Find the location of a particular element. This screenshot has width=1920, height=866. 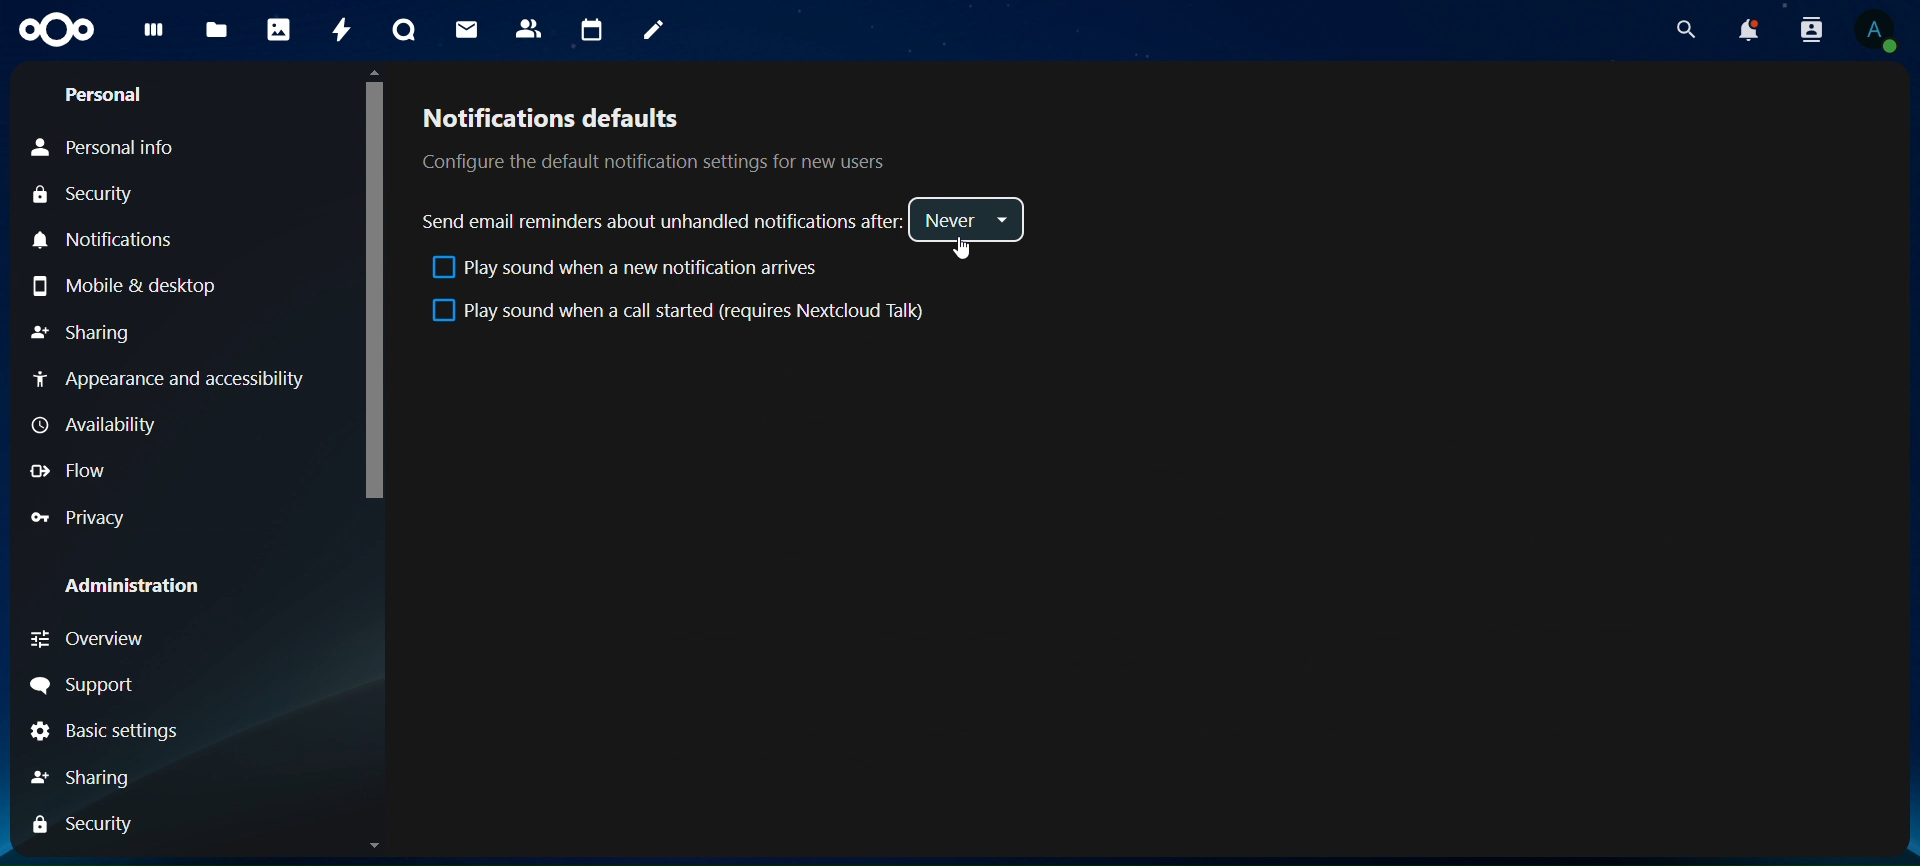

Personal is located at coordinates (107, 95).